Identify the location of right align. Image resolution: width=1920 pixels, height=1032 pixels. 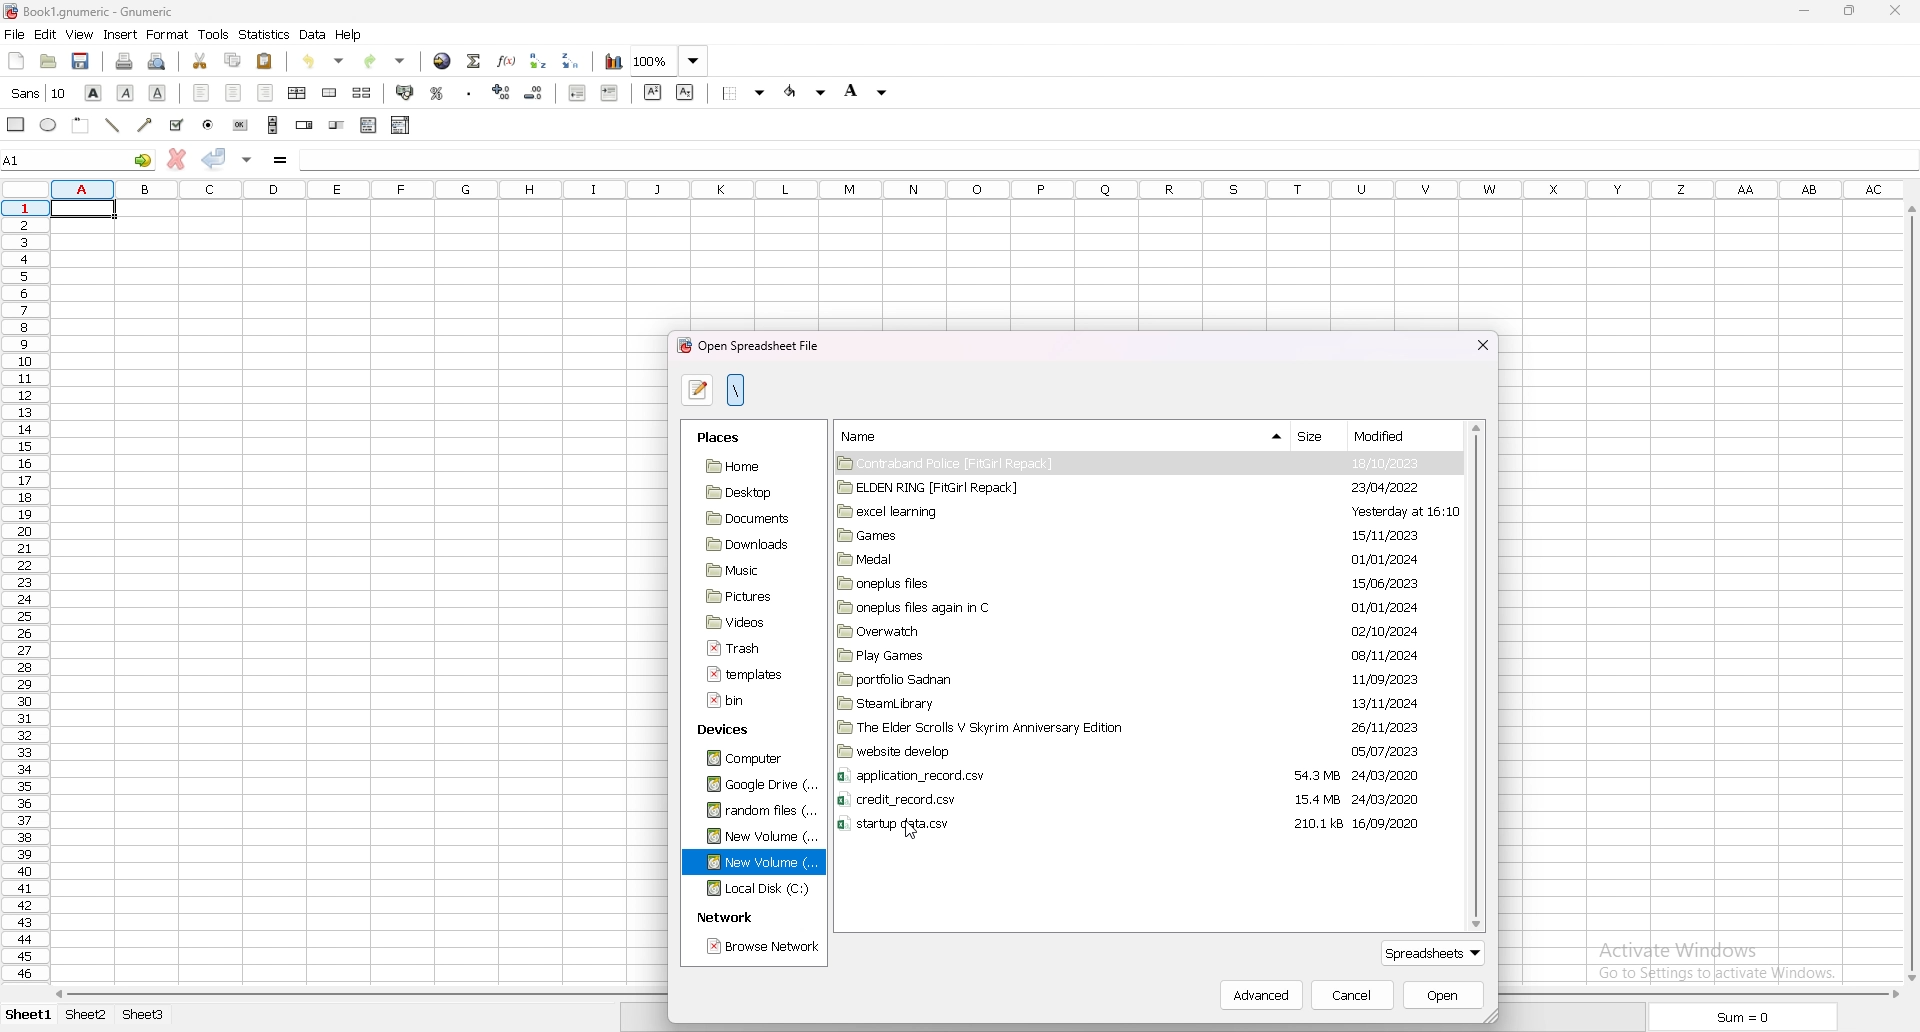
(265, 92).